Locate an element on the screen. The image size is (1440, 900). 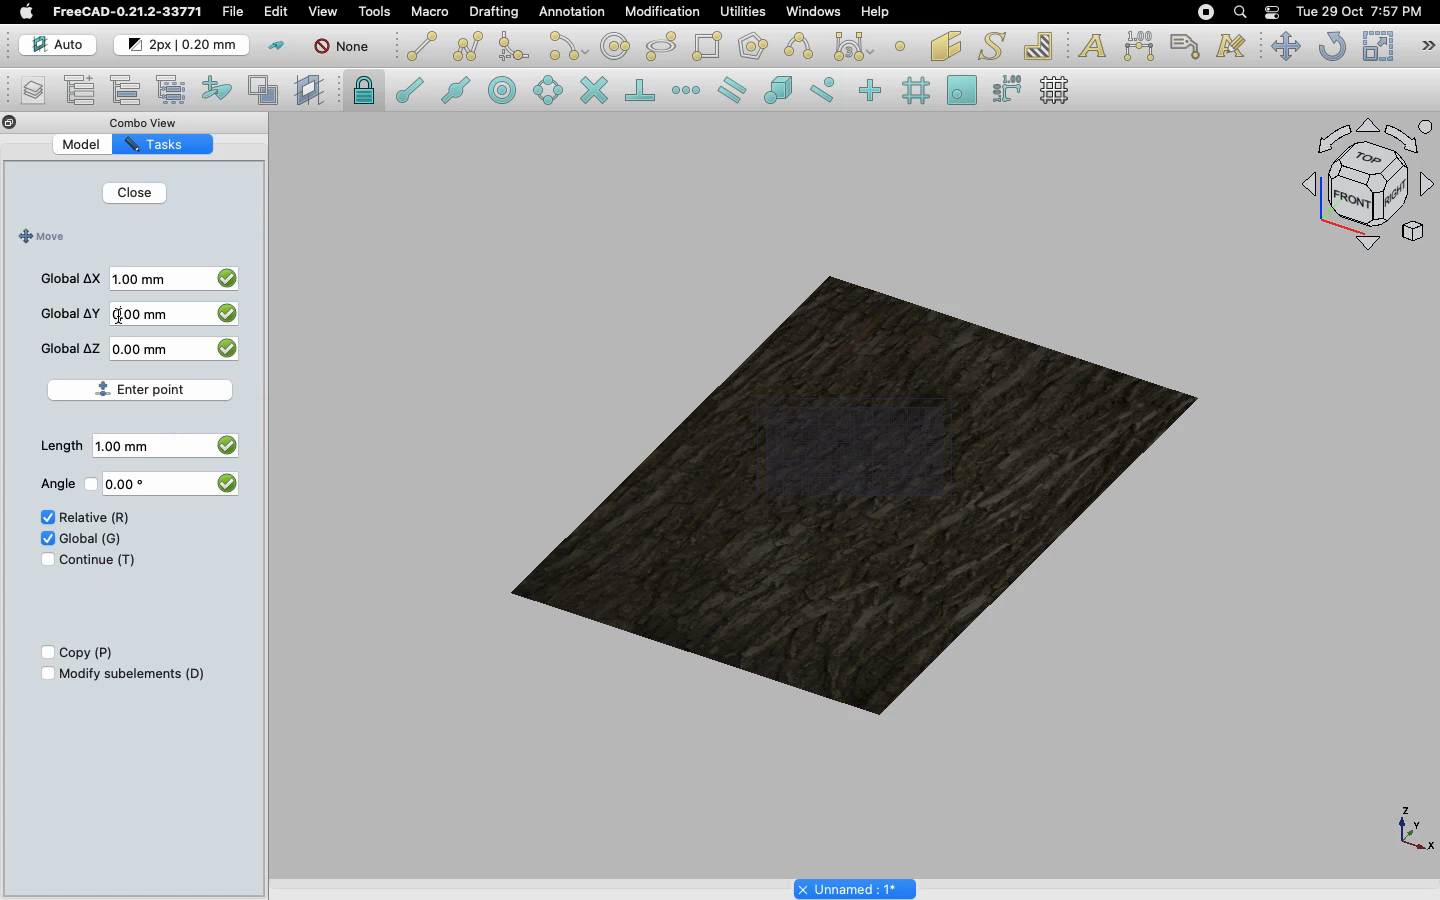
checkbox is located at coordinates (230, 352).